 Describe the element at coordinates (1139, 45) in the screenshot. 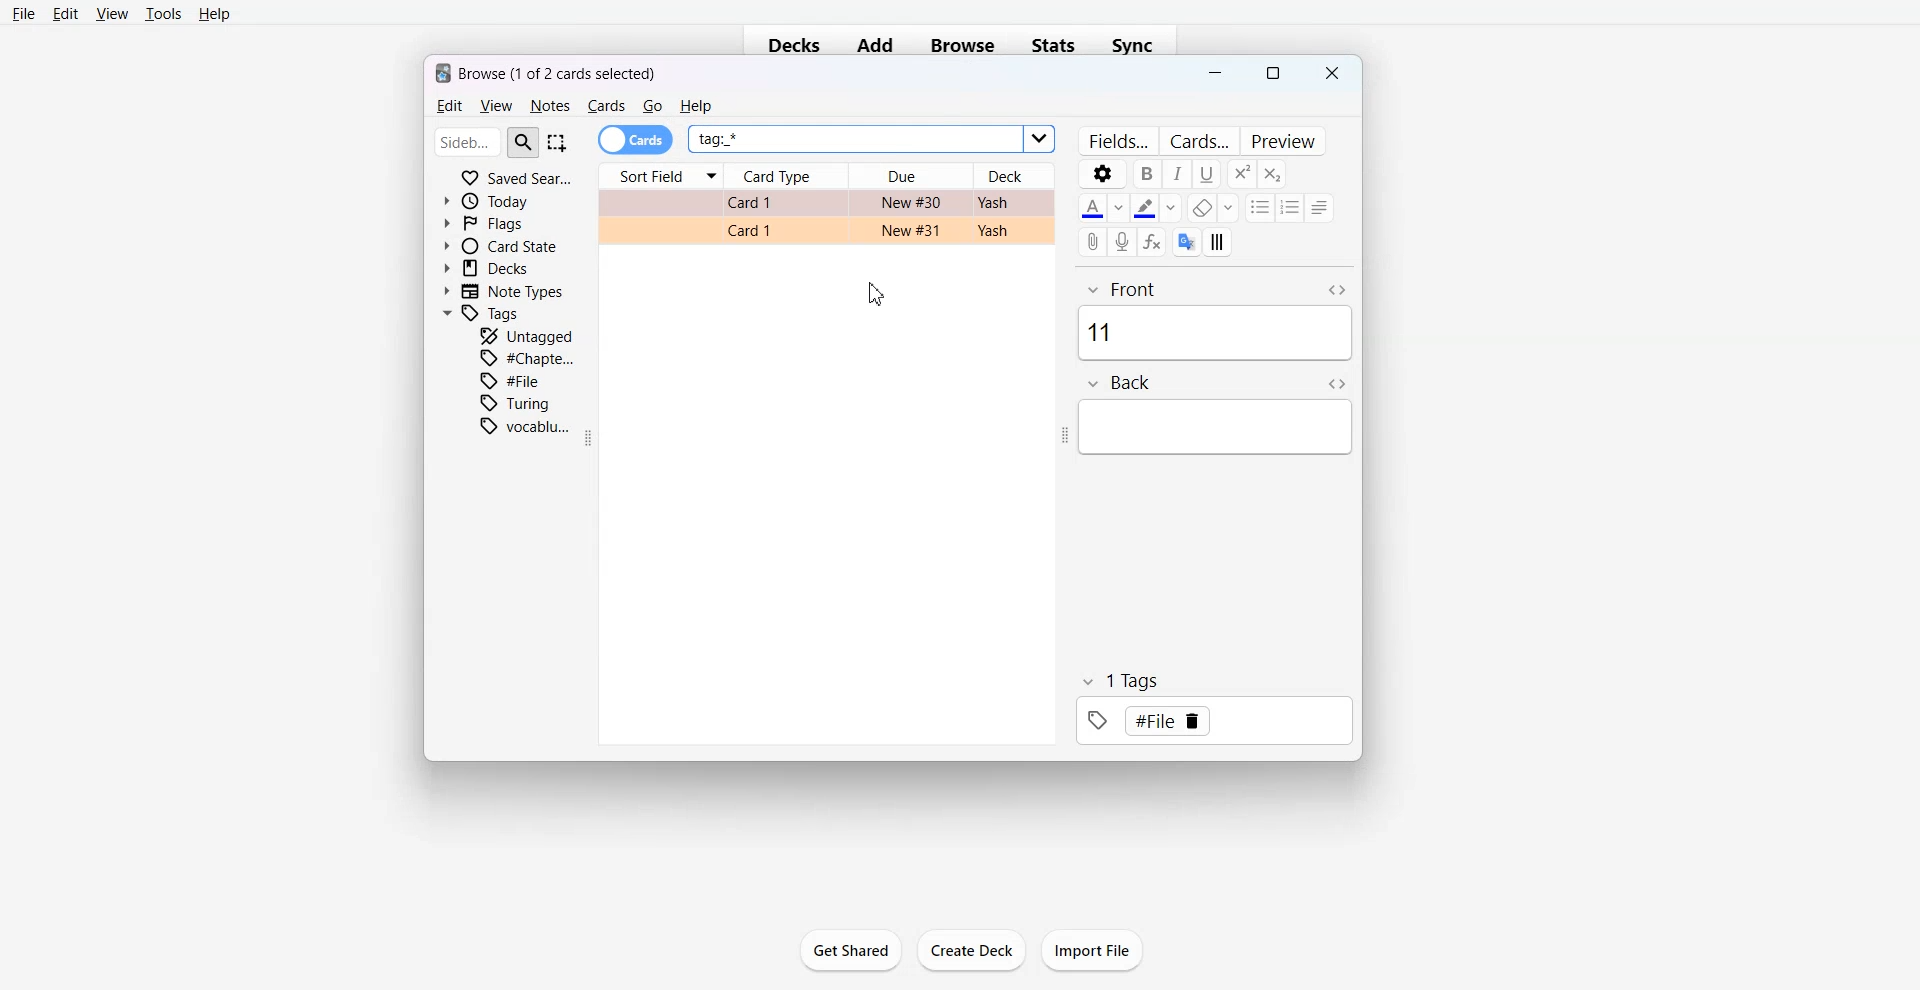

I see `Sync` at that location.